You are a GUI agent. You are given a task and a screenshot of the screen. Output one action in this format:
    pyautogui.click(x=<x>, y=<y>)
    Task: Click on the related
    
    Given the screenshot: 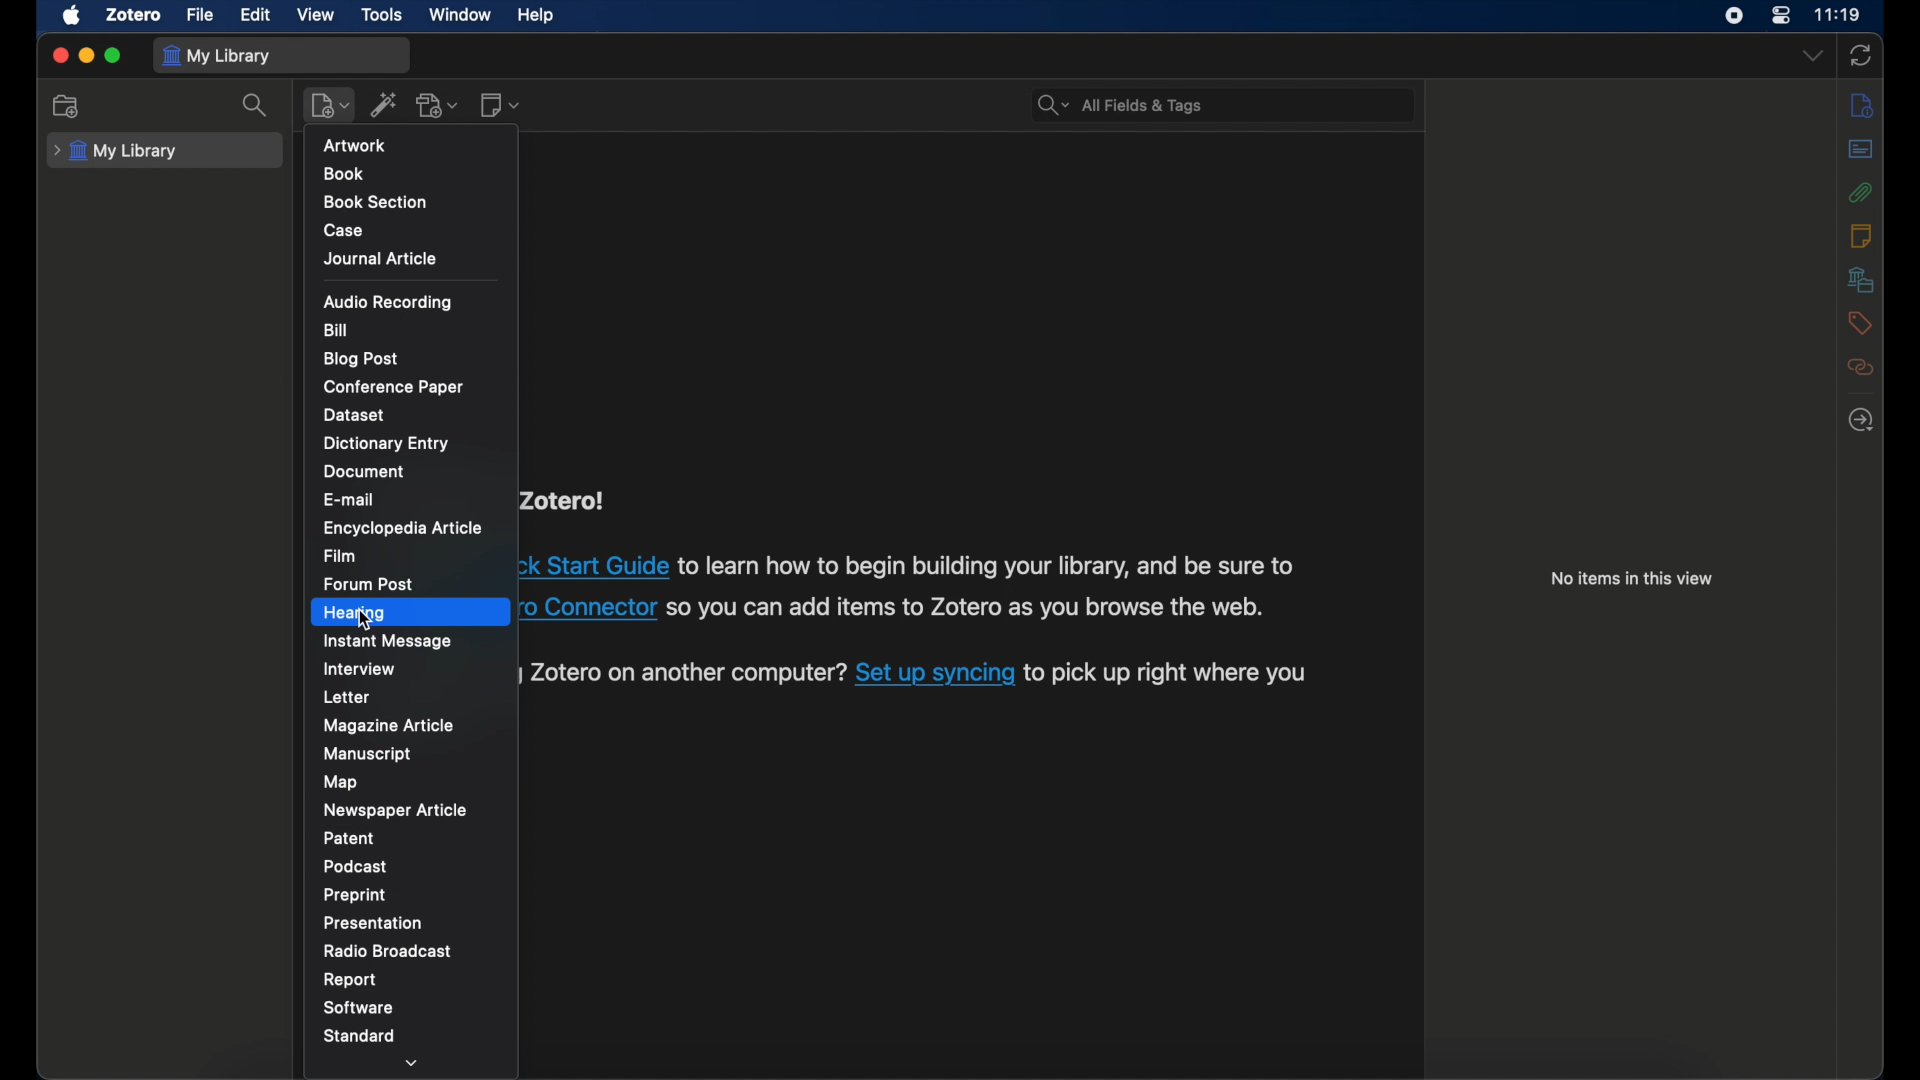 What is the action you would take?
    pyautogui.click(x=1860, y=367)
    